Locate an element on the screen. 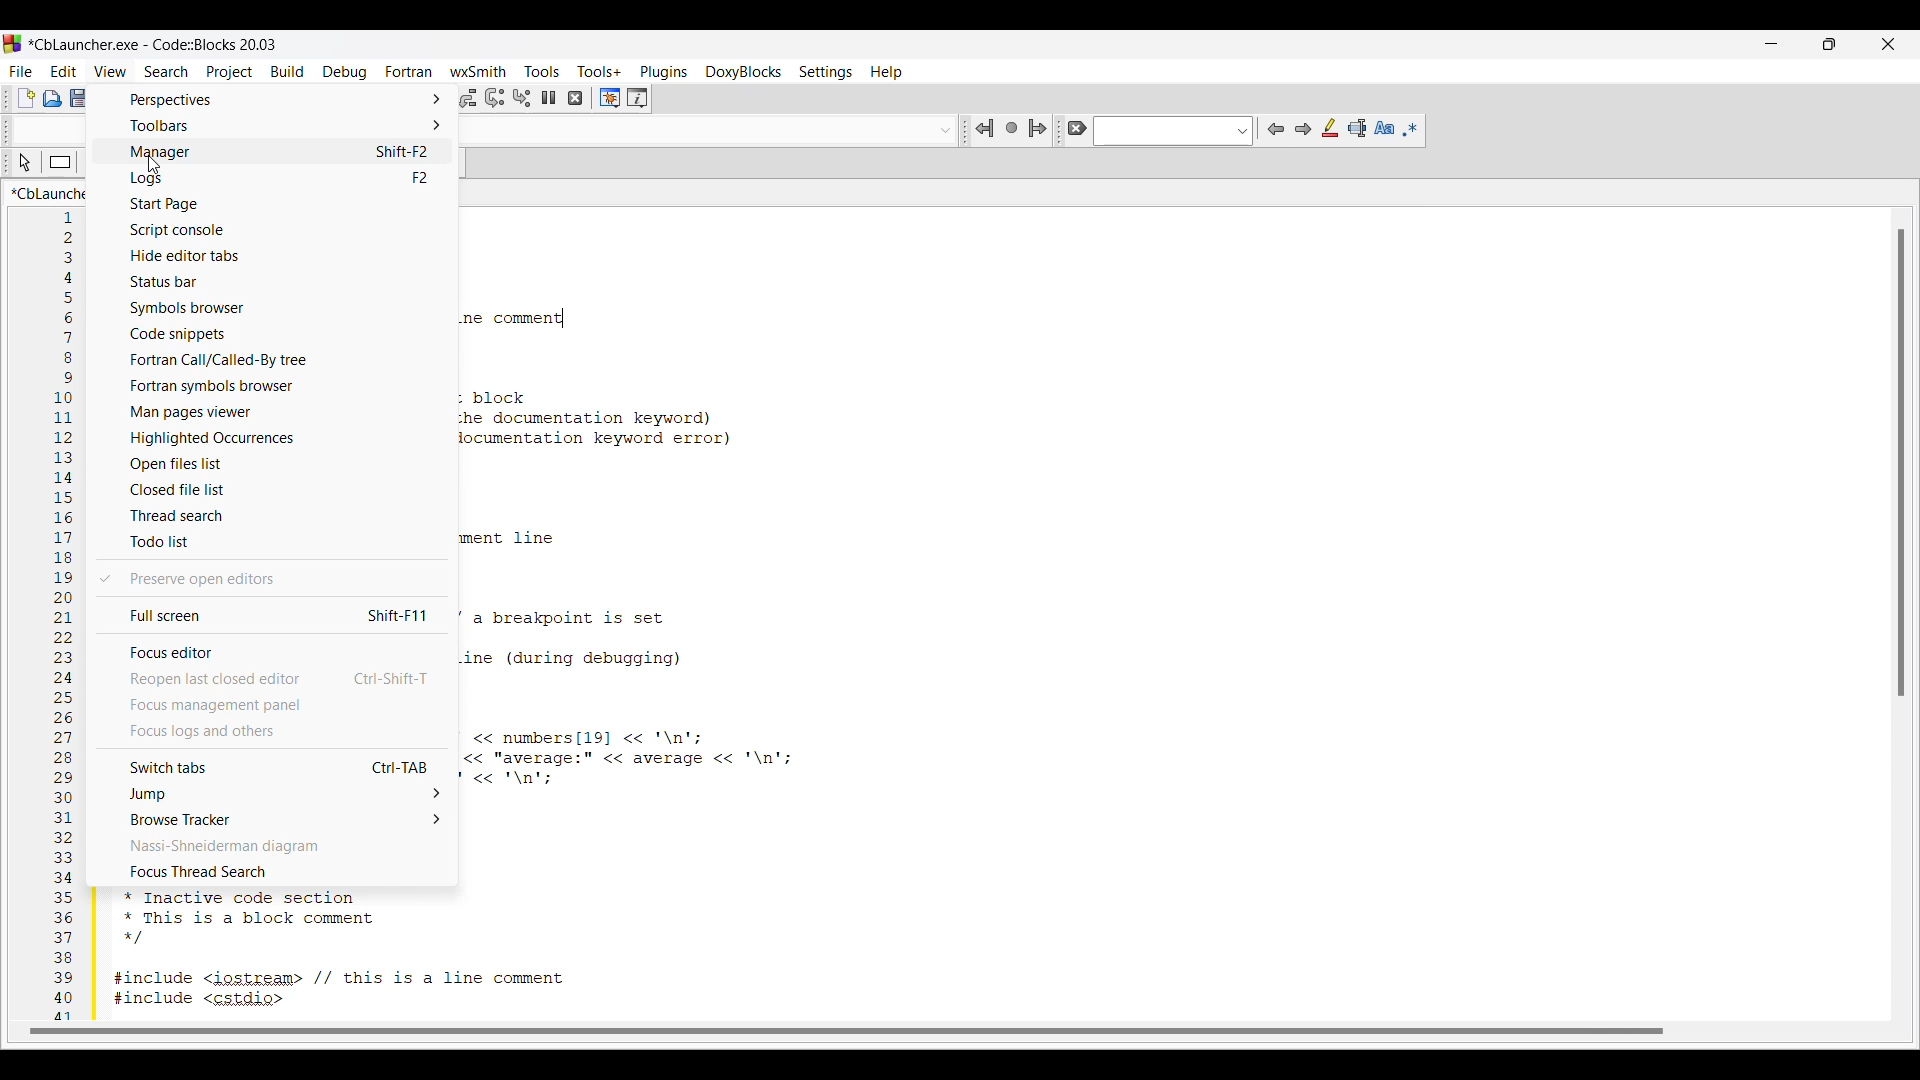 The height and width of the screenshot is (1080, 1920). Browse tracker options is located at coordinates (270, 819).